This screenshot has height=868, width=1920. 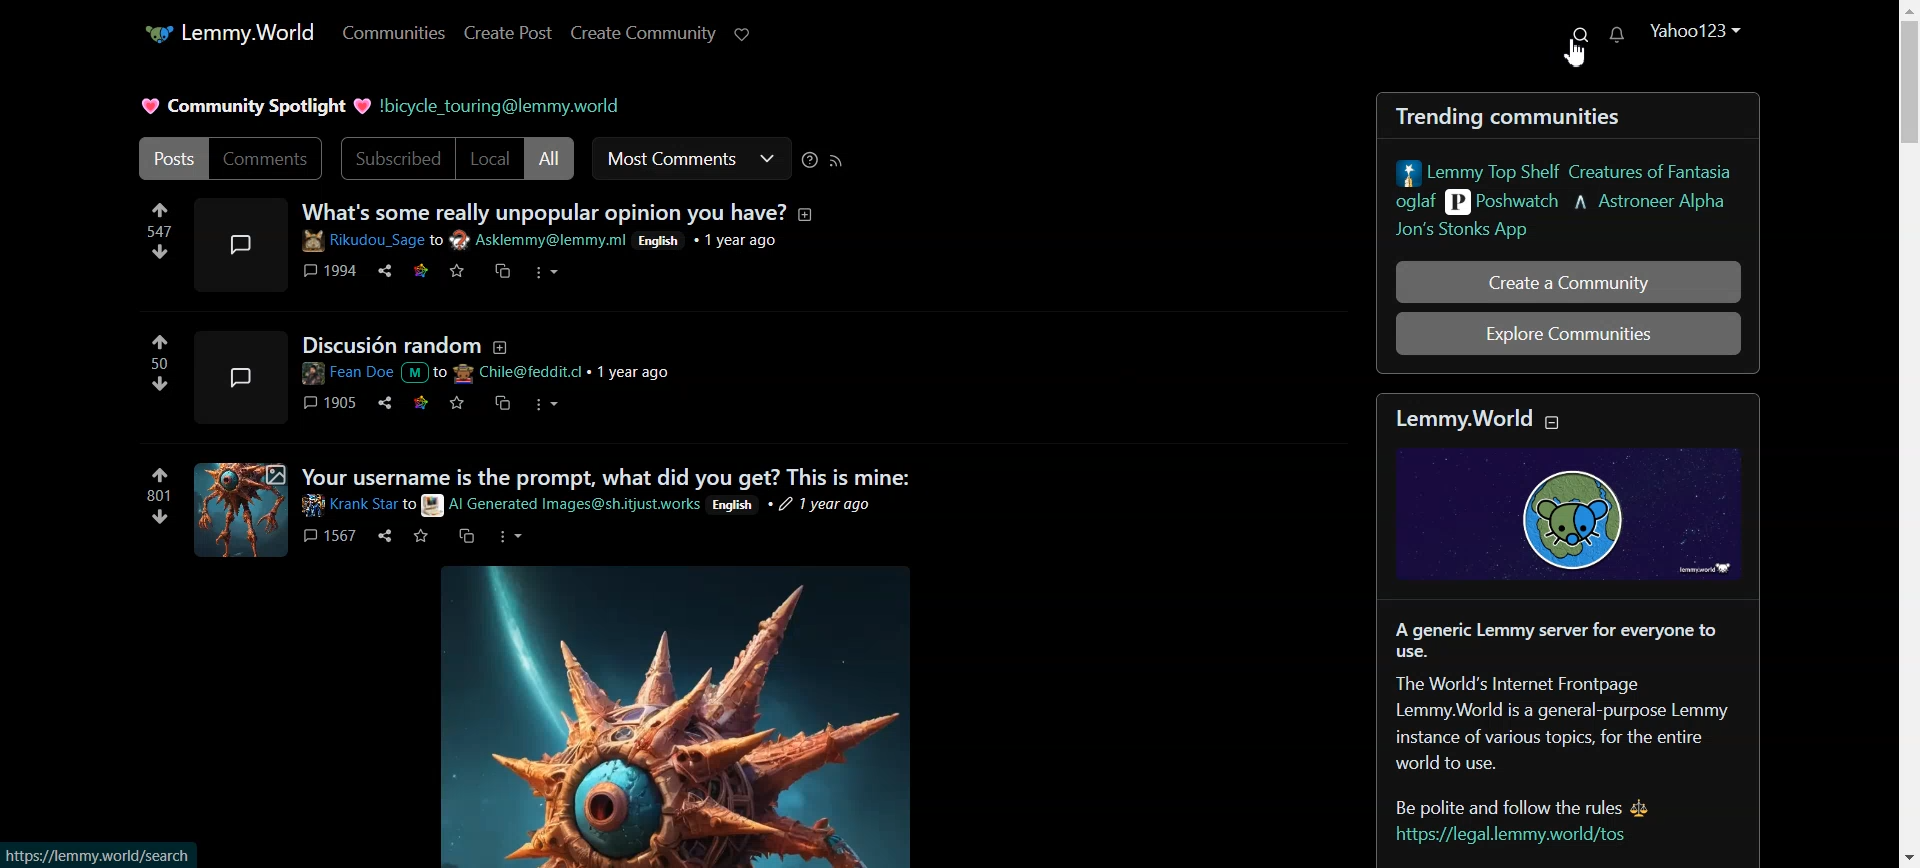 I want to click on Upvotes and downvotes, so click(x=161, y=498).